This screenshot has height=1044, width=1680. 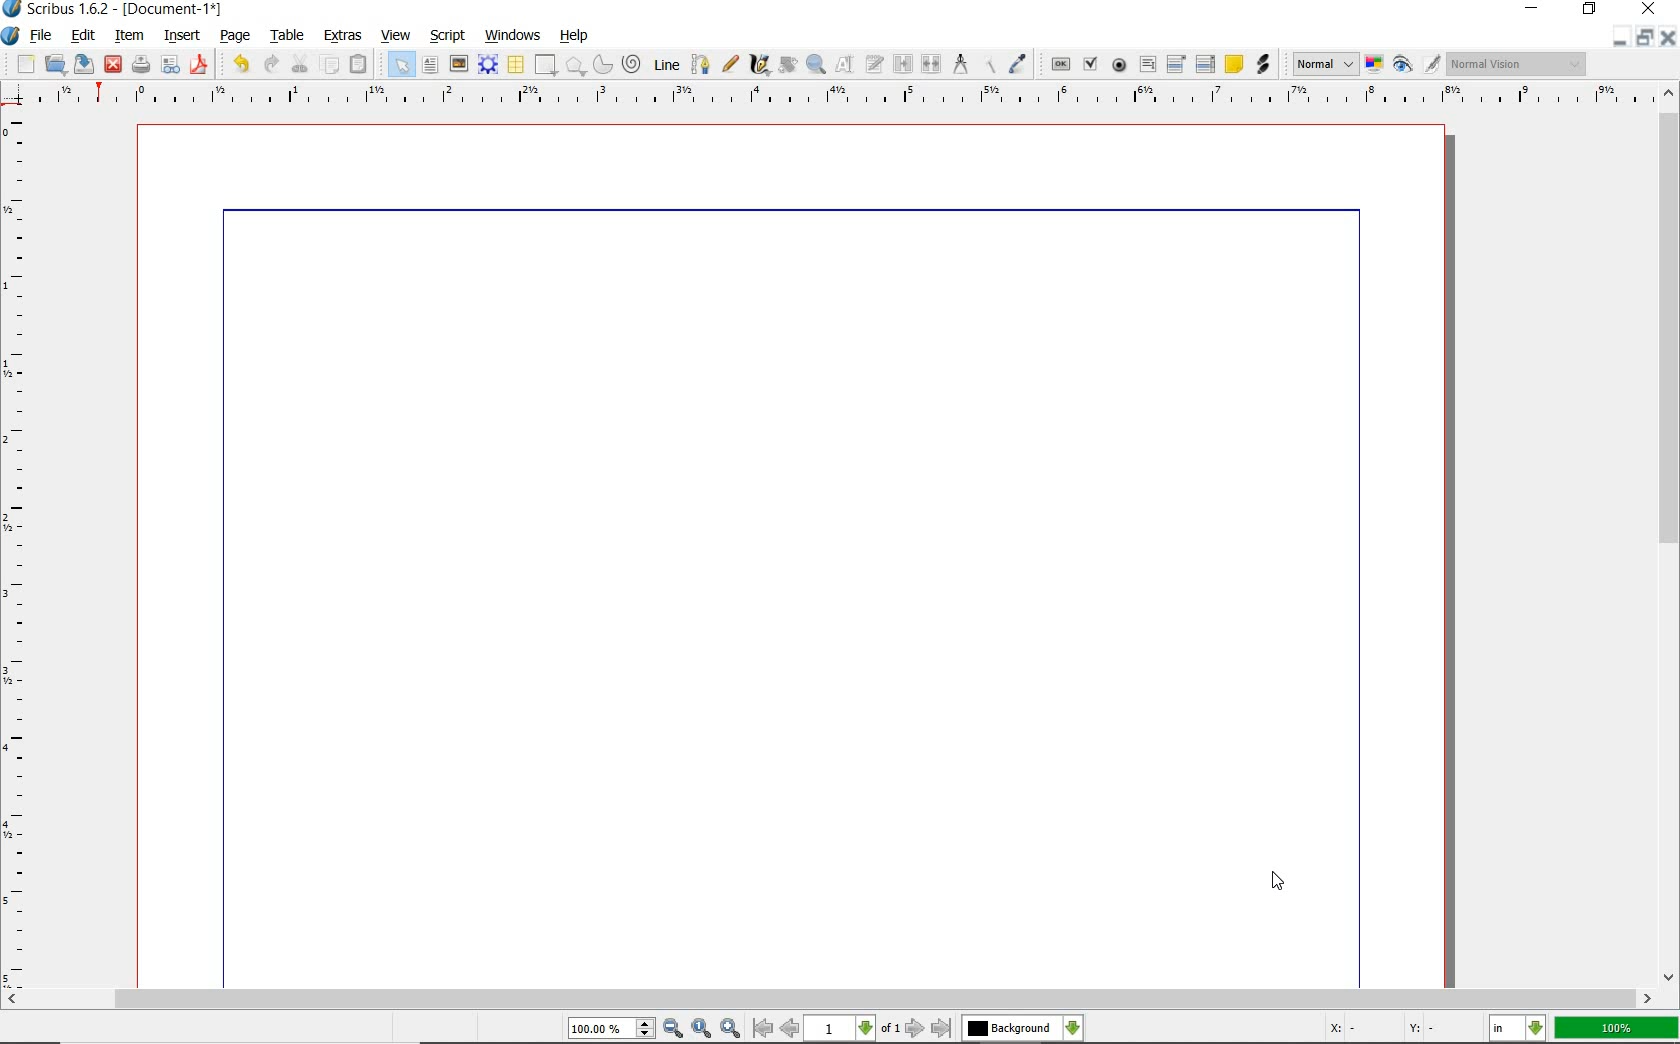 What do you see at coordinates (1418, 65) in the screenshot?
I see `preview mode` at bounding box center [1418, 65].